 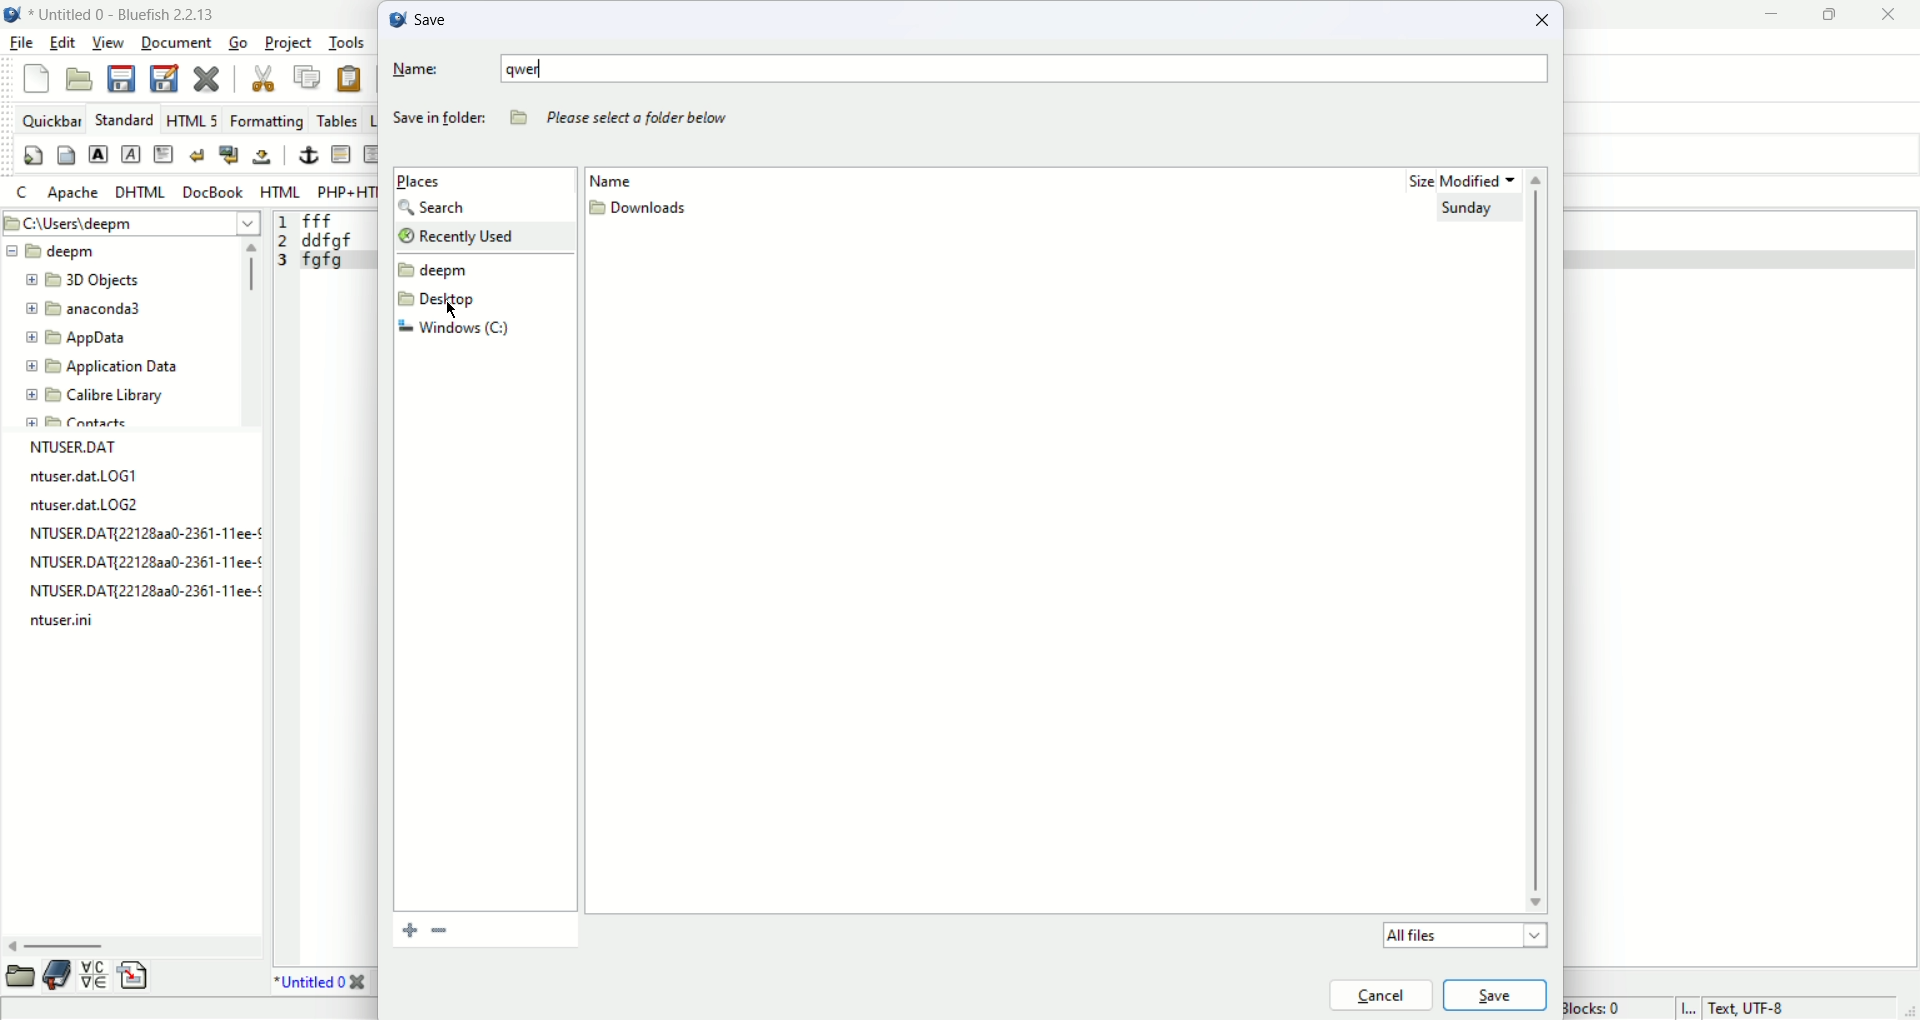 I want to click on close current file, so click(x=209, y=77).